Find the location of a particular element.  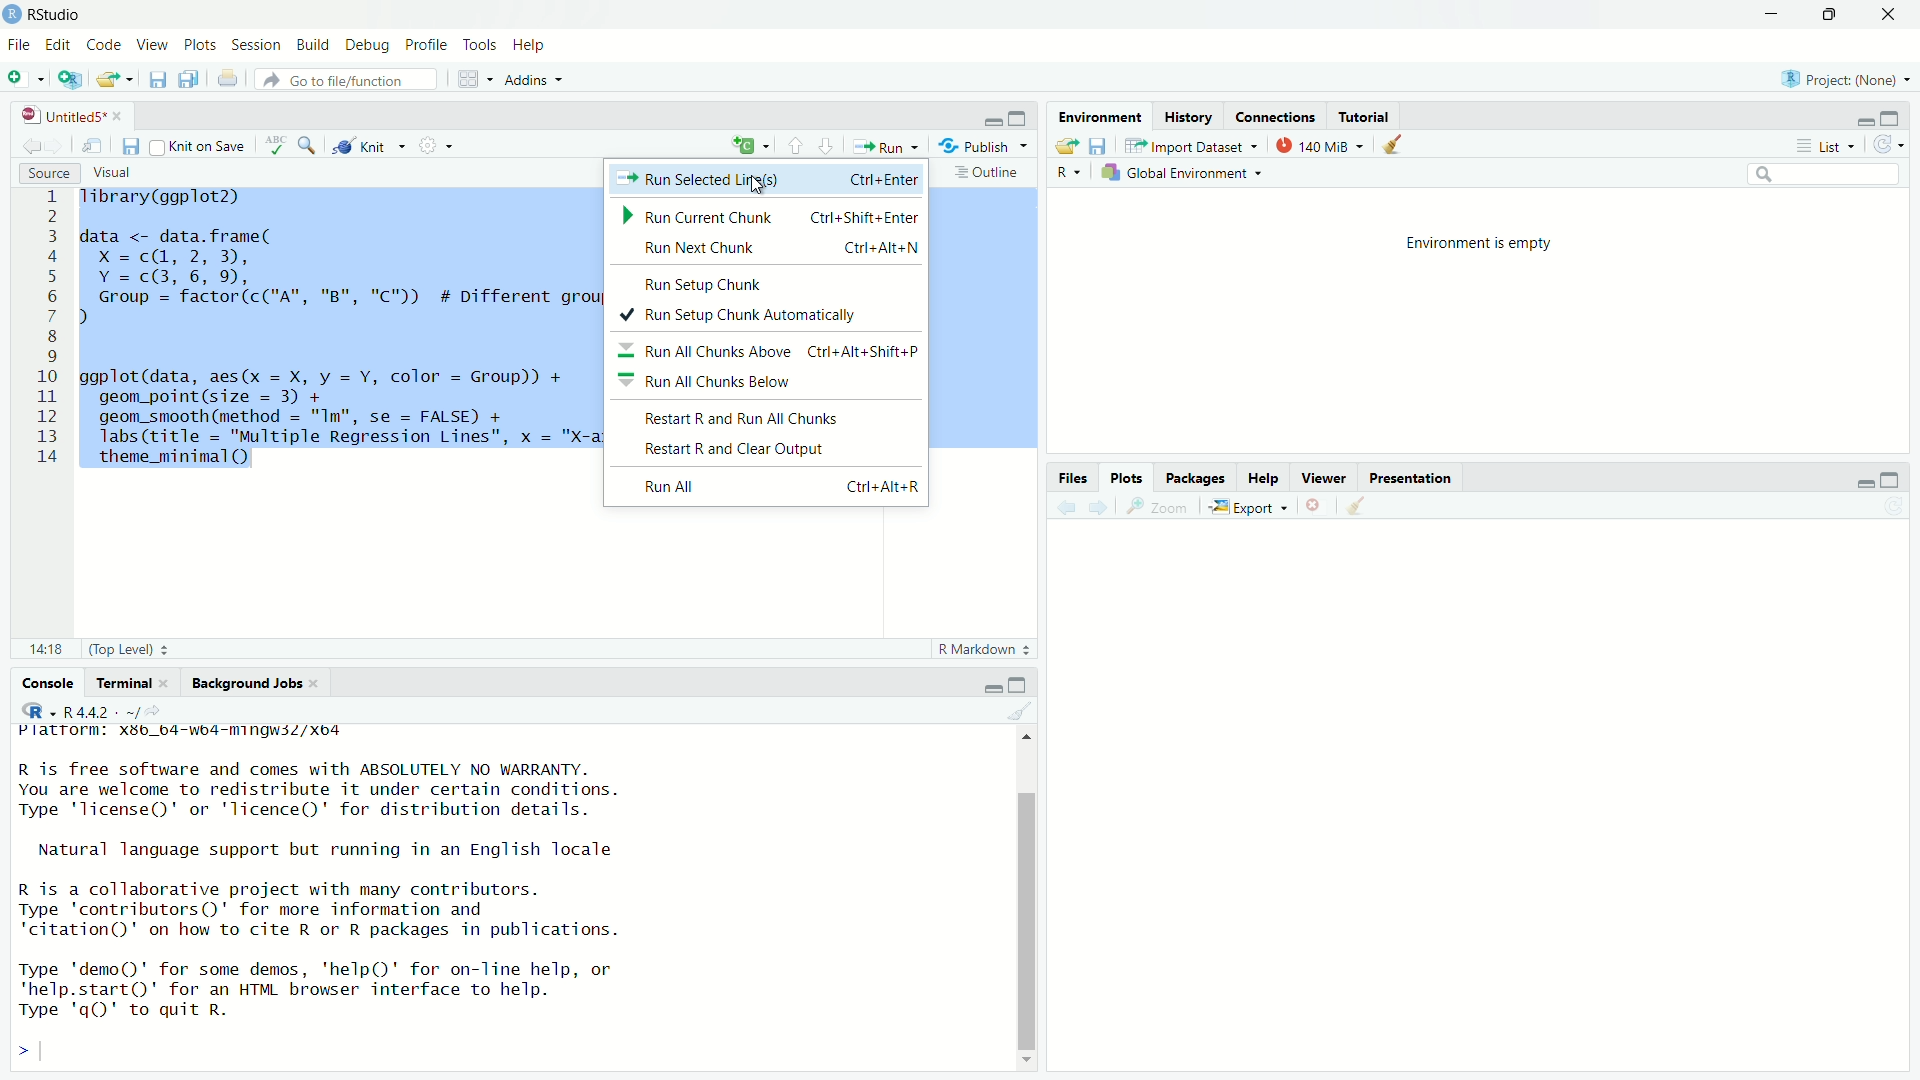

> Run Selected Lirfs(s) Ctrl+Enter is located at coordinates (765, 178).